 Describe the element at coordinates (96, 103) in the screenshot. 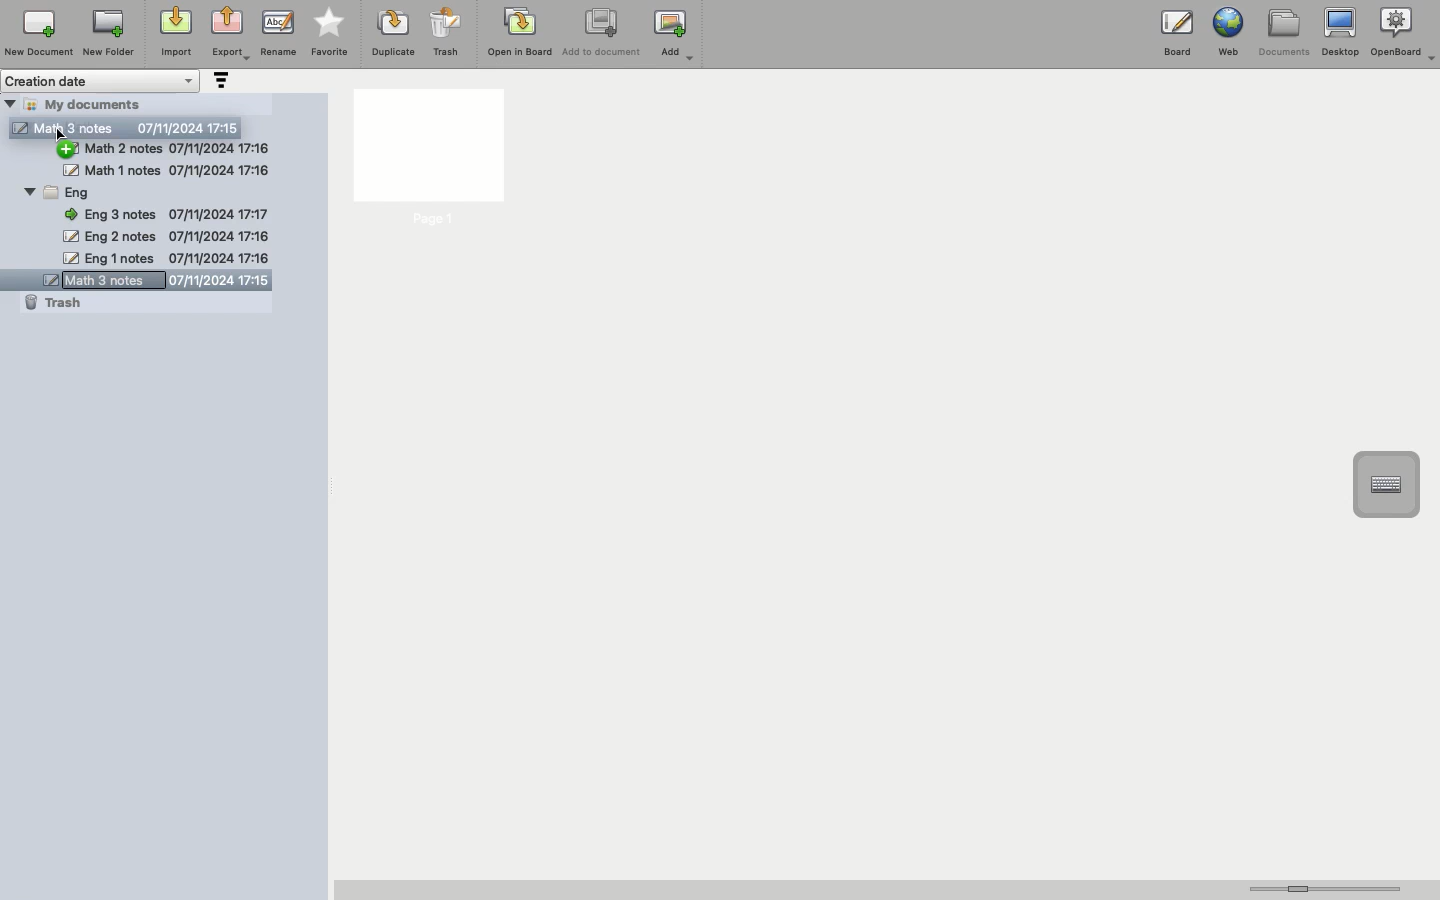

I see `My documents` at that location.